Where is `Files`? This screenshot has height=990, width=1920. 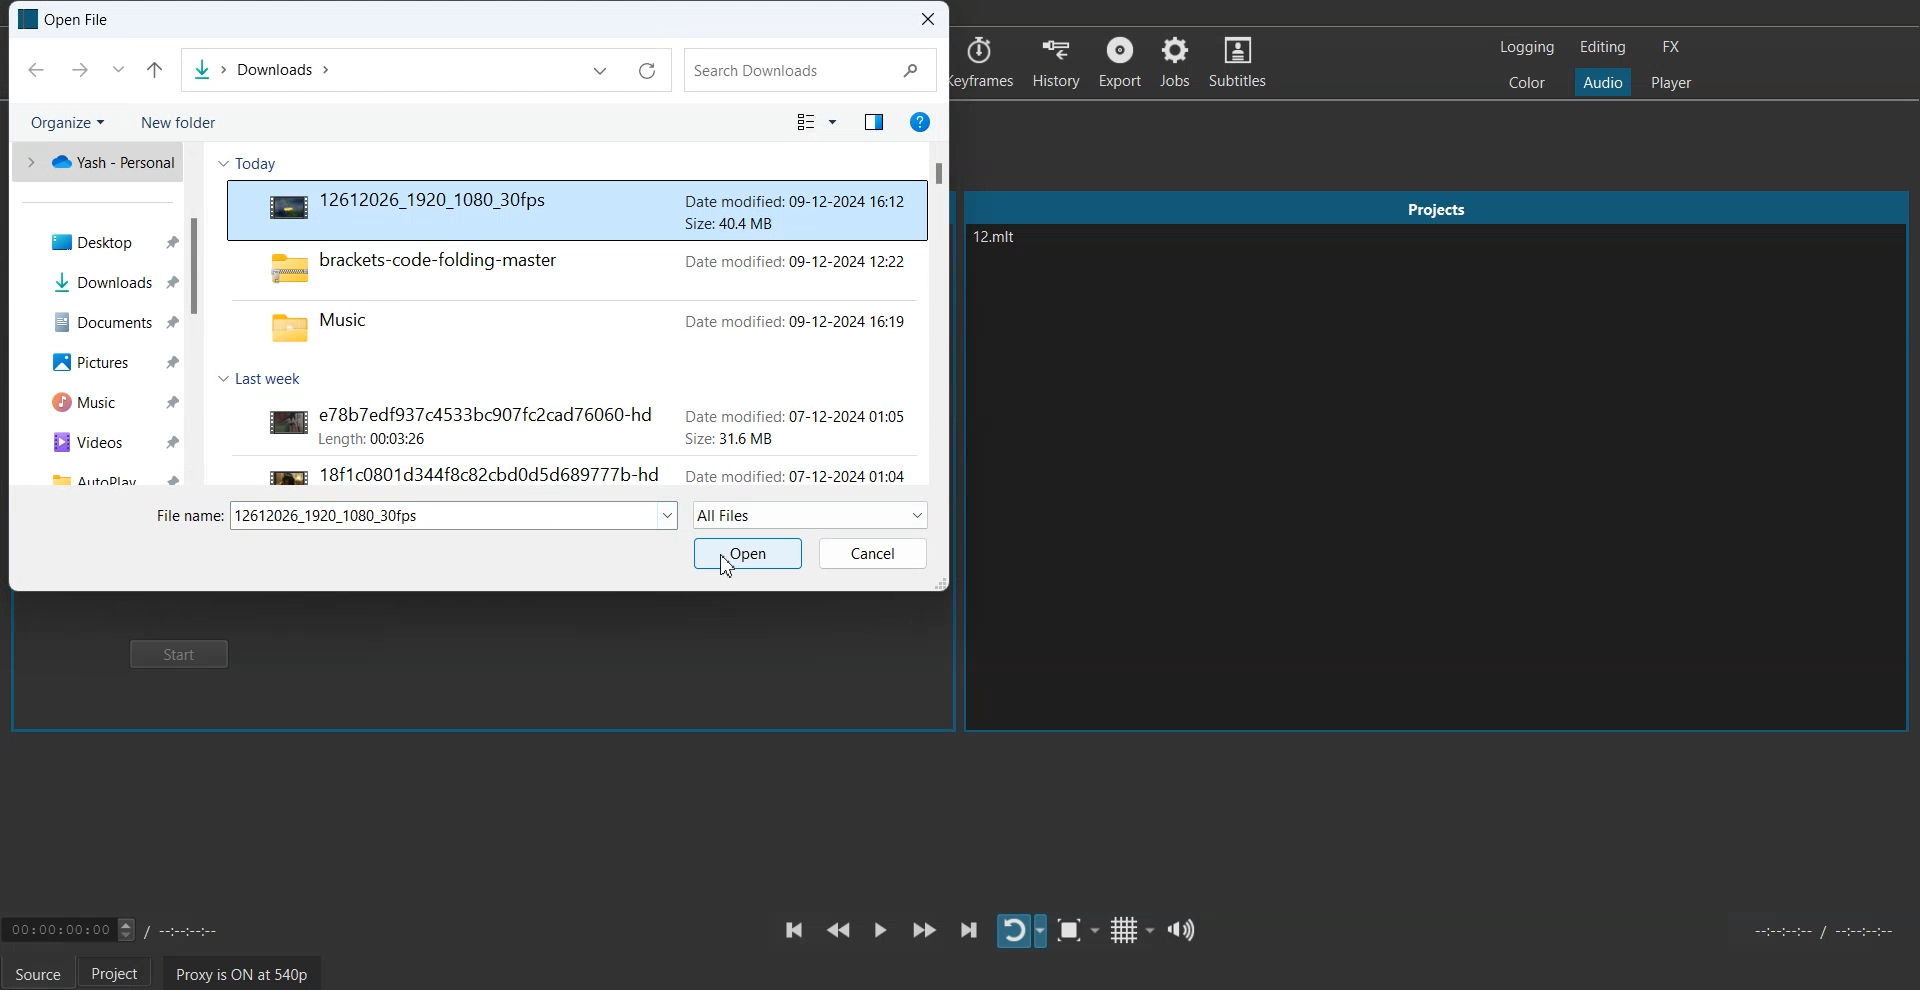
Files is located at coordinates (100, 475).